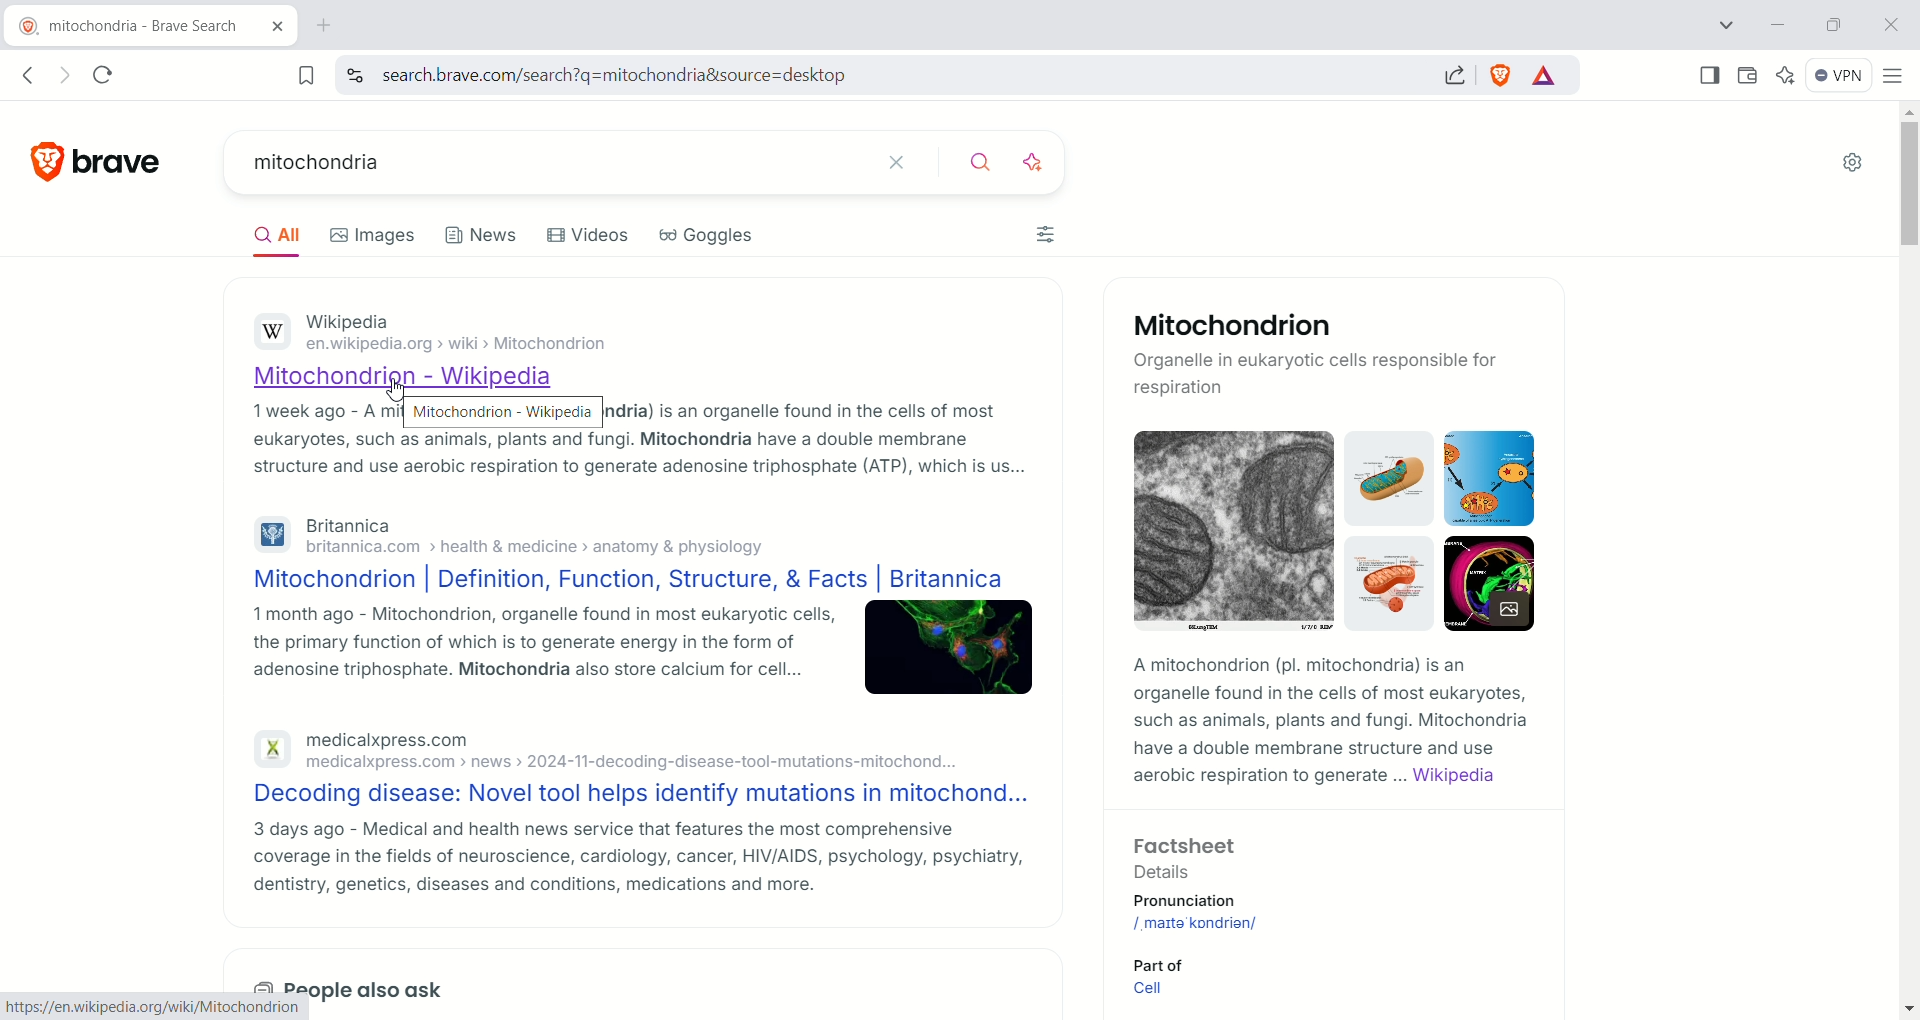 This screenshot has width=1920, height=1020. What do you see at coordinates (951, 651) in the screenshot?
I see `image` at bounding box center [951, 651].